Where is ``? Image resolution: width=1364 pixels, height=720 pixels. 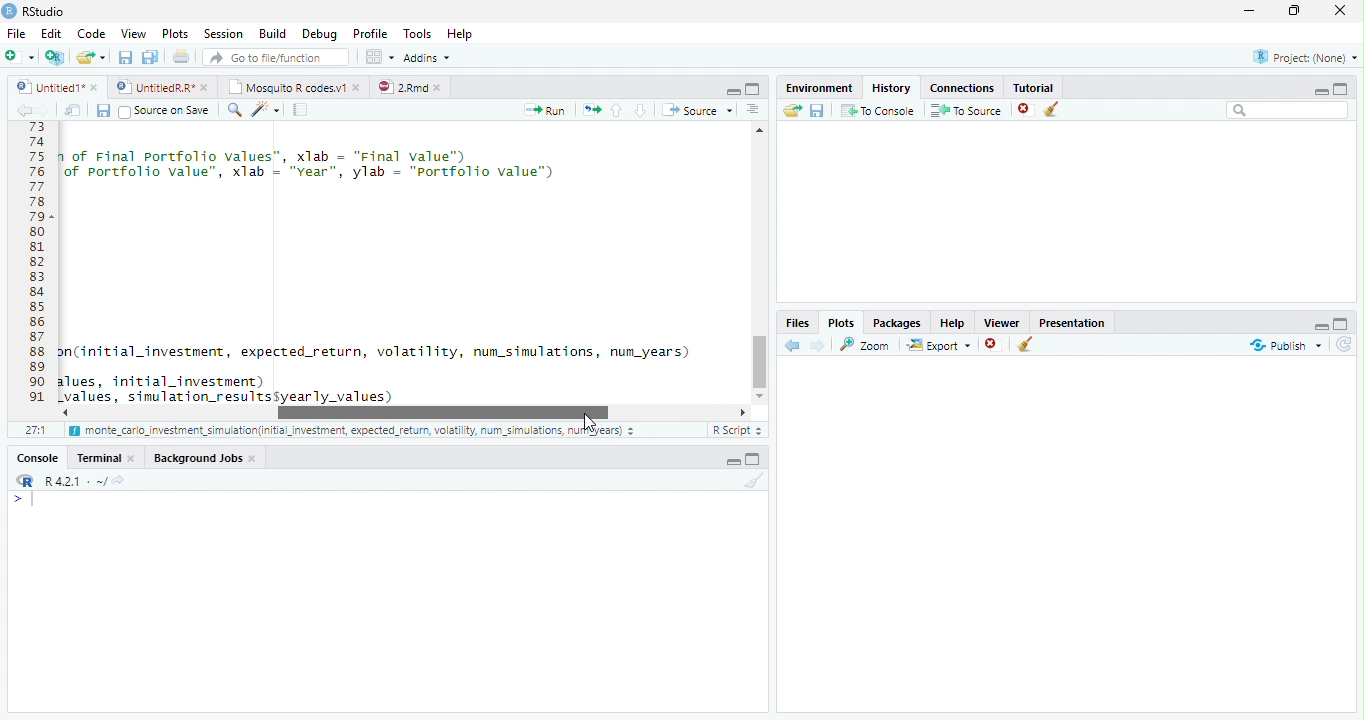
 is located at coordinates (732, 89).